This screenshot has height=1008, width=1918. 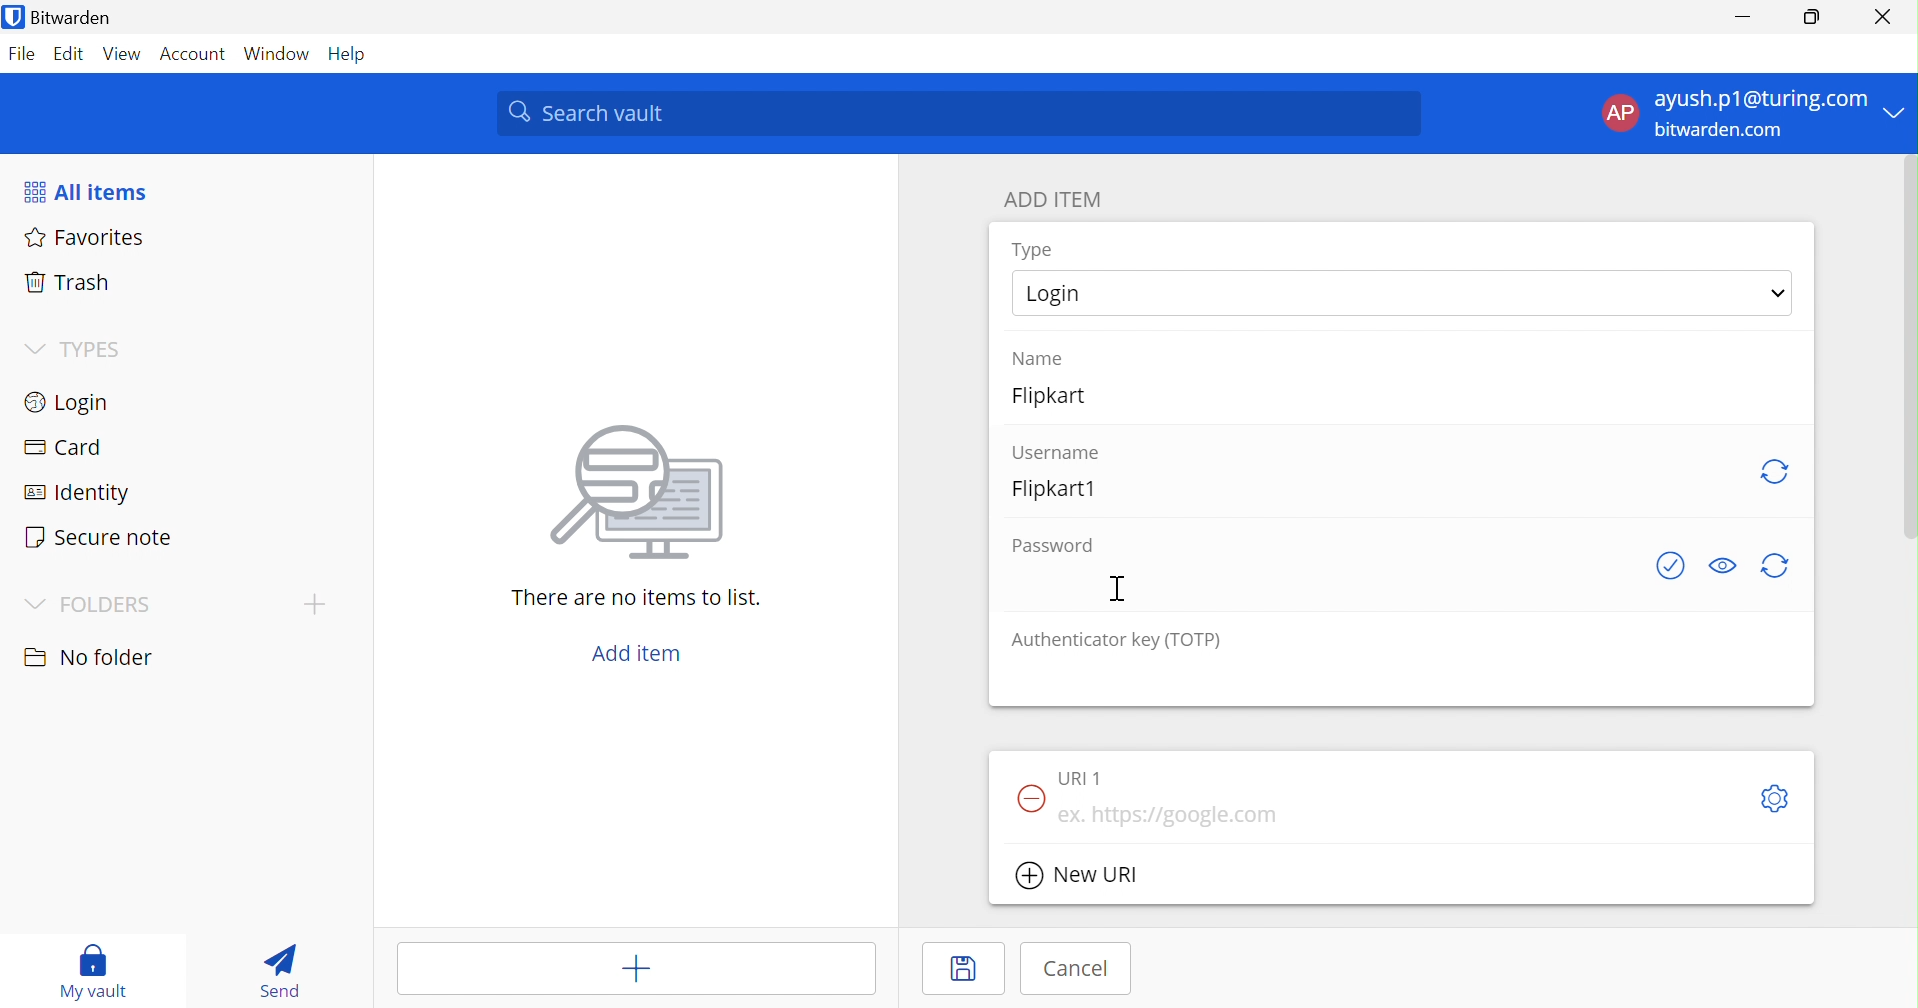 What do you see at coordinates (1812, 17) in the screenshot?
I see `Restore Down` at bounding box center [1812, 17].